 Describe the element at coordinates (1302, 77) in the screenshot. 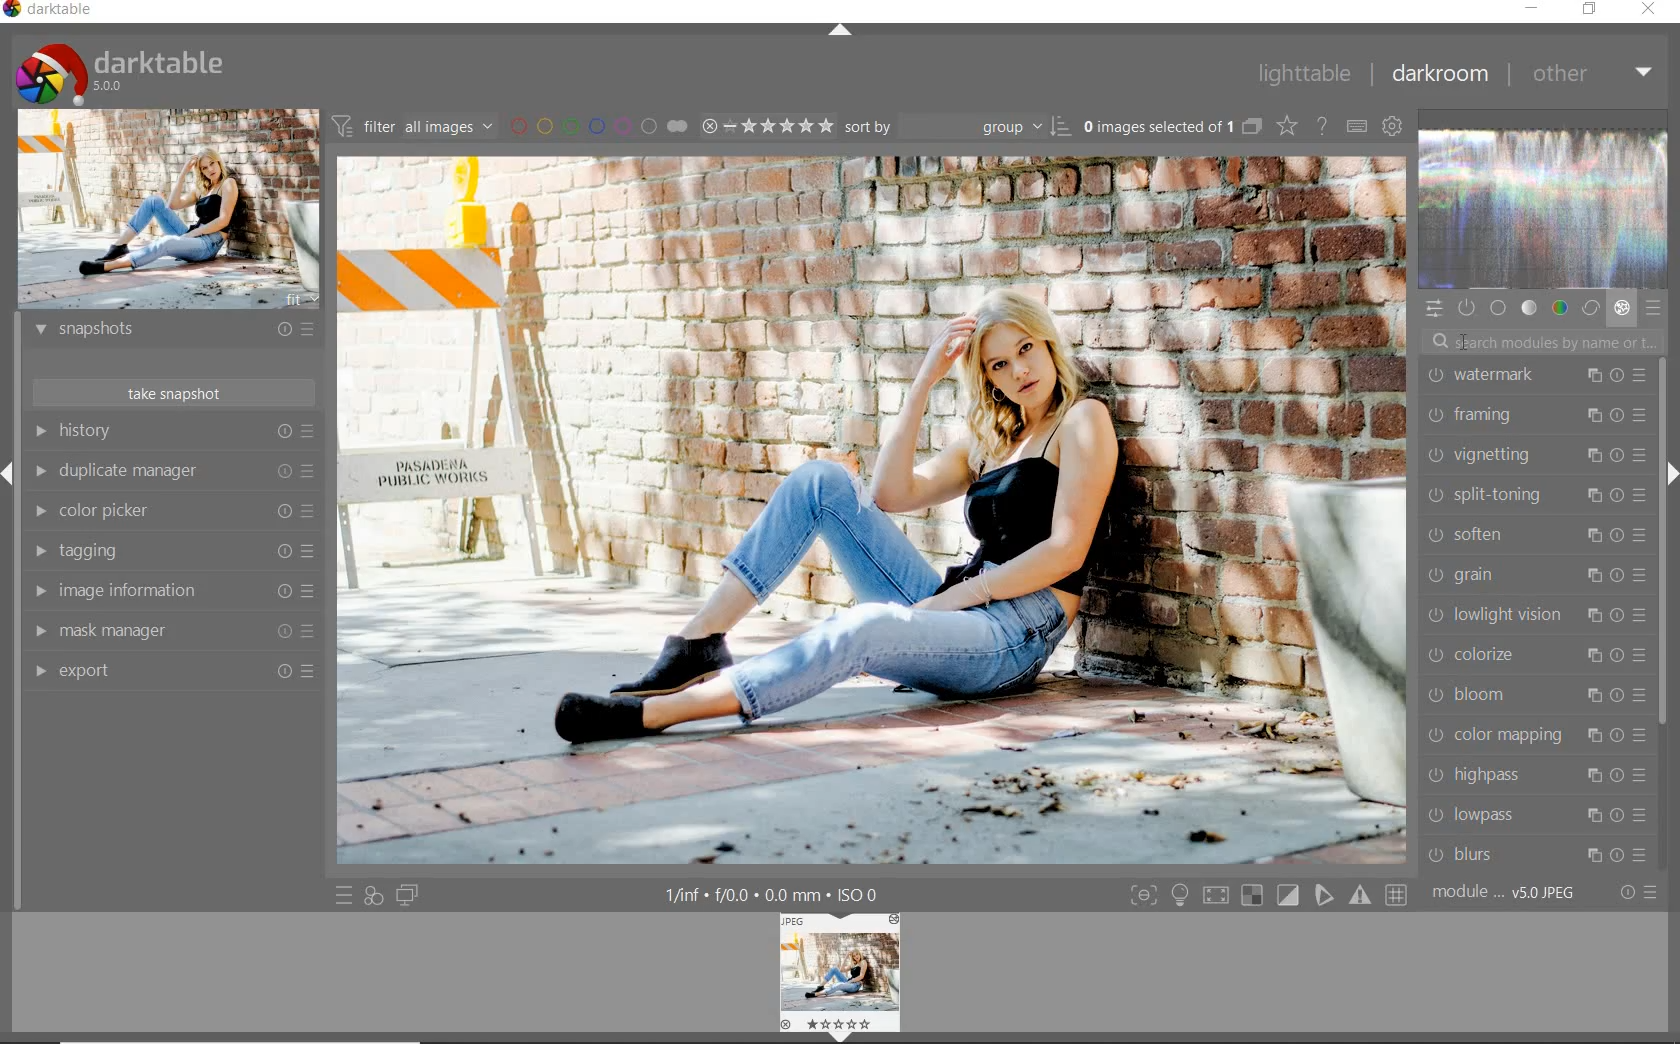

I see `lighttable` at that location.